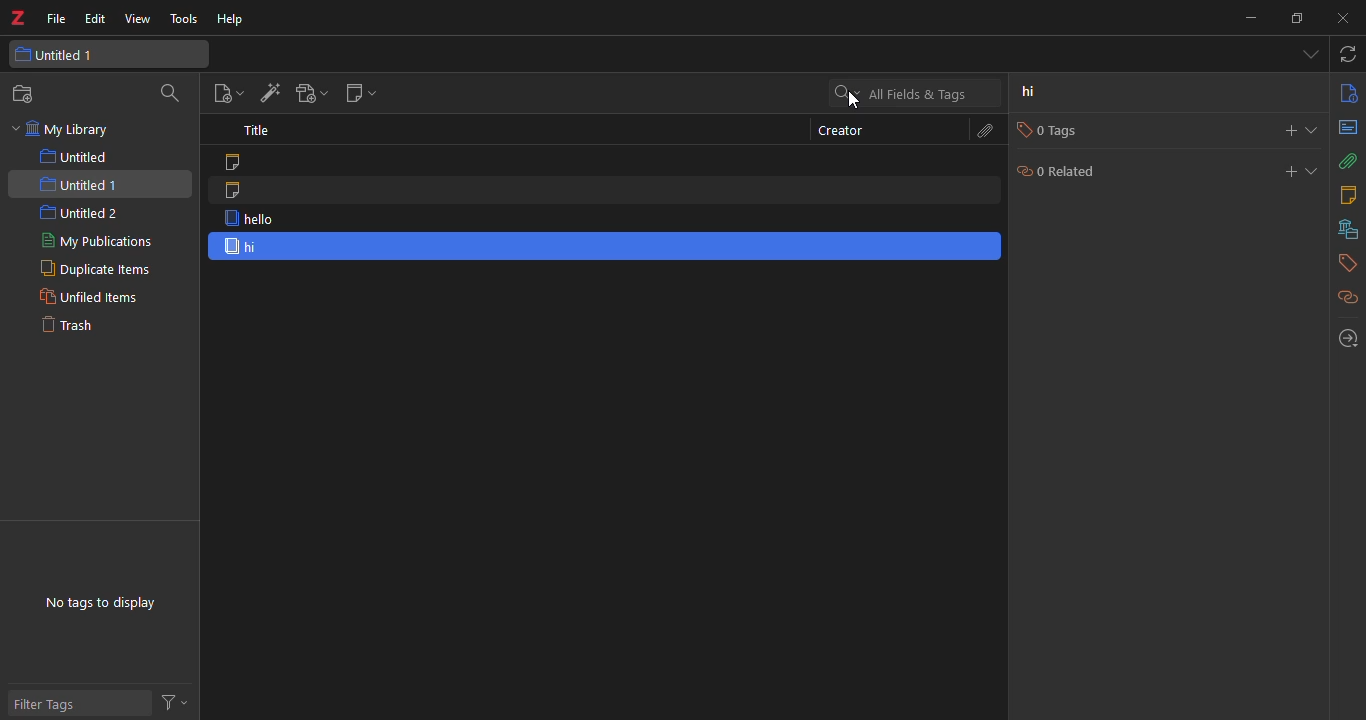 This screenshot has width=1366, height=720. Describe the element at coordinates (26, 94) in the screenshot. I see `new collection` at that location.